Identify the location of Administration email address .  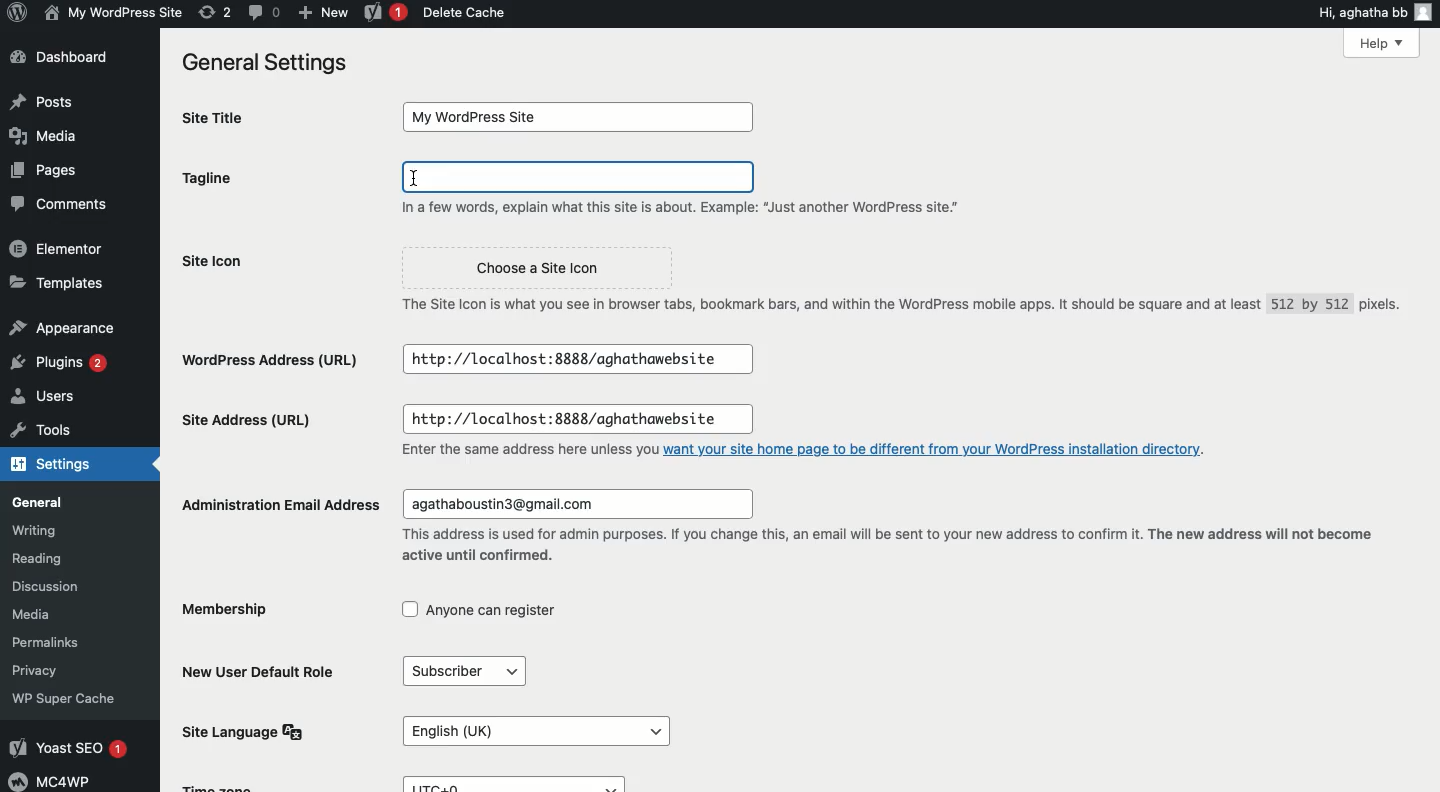
(272, 503).